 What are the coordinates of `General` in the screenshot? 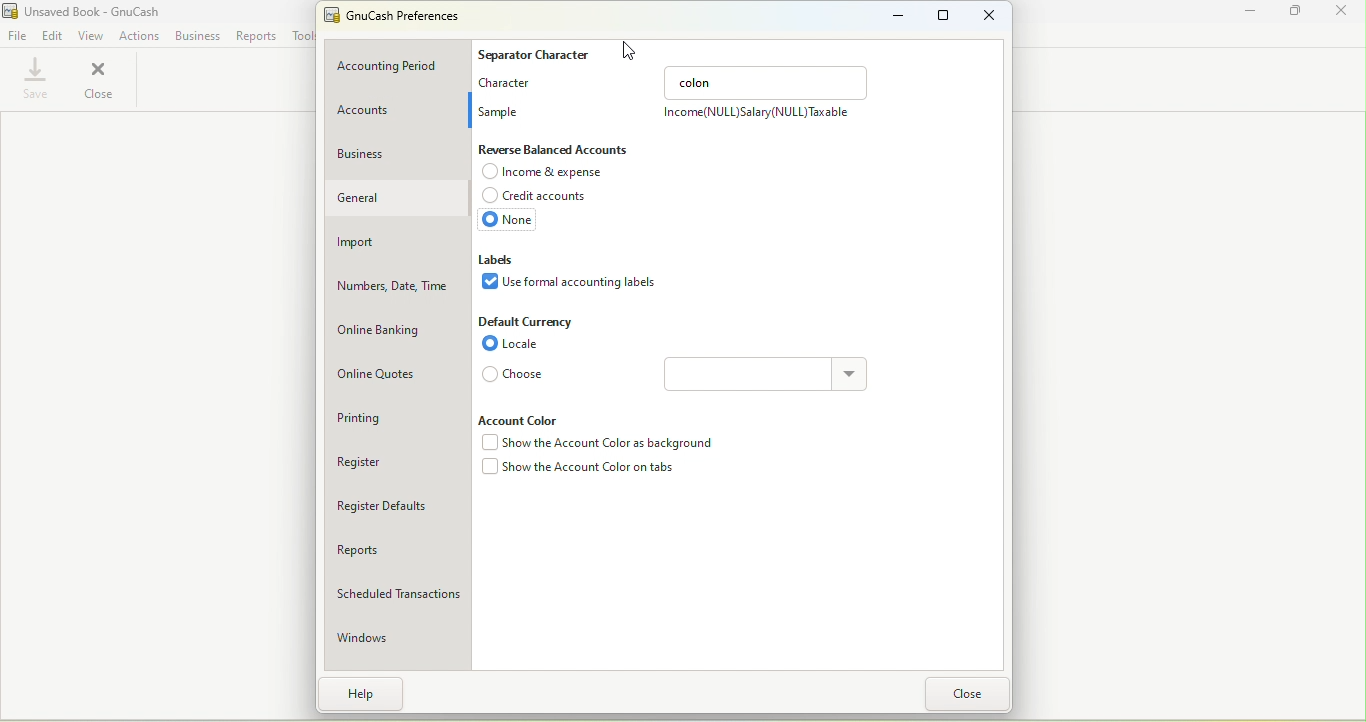 It's located at (397, 199).